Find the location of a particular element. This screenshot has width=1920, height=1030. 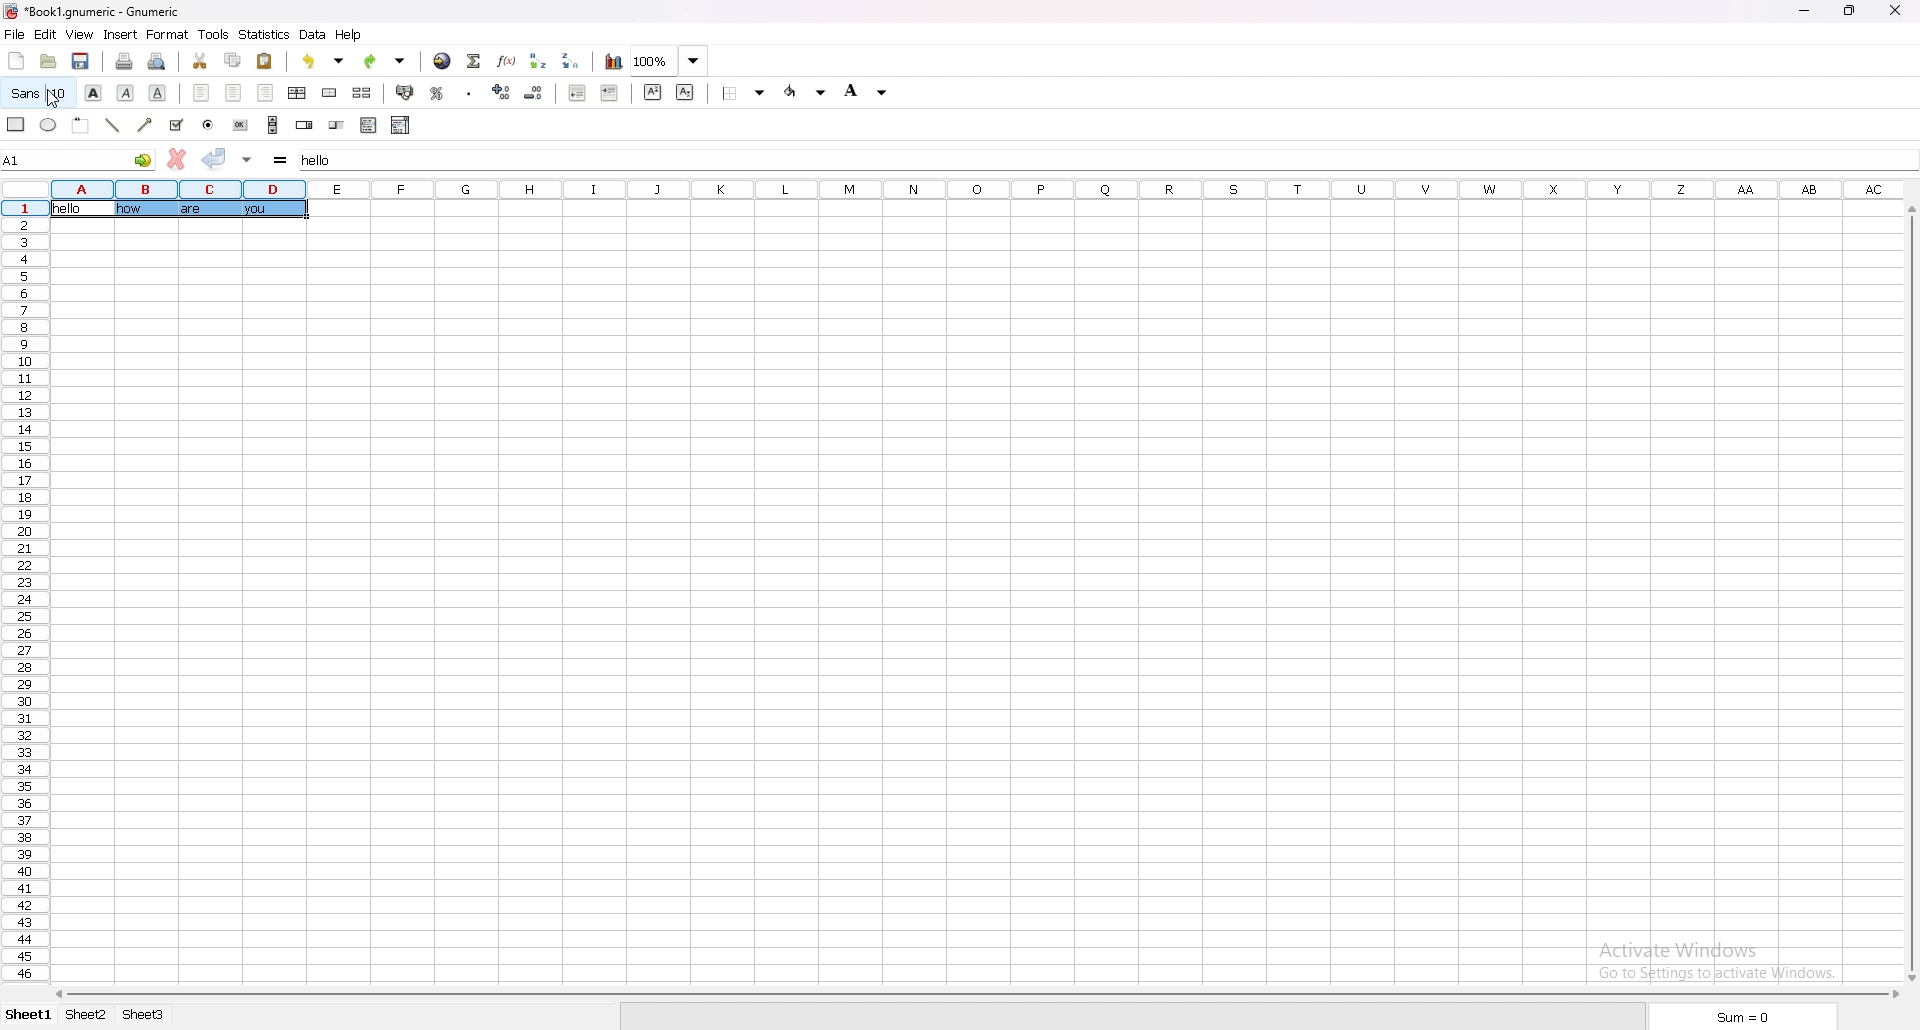

print preview is located at coordinates (158, 60).